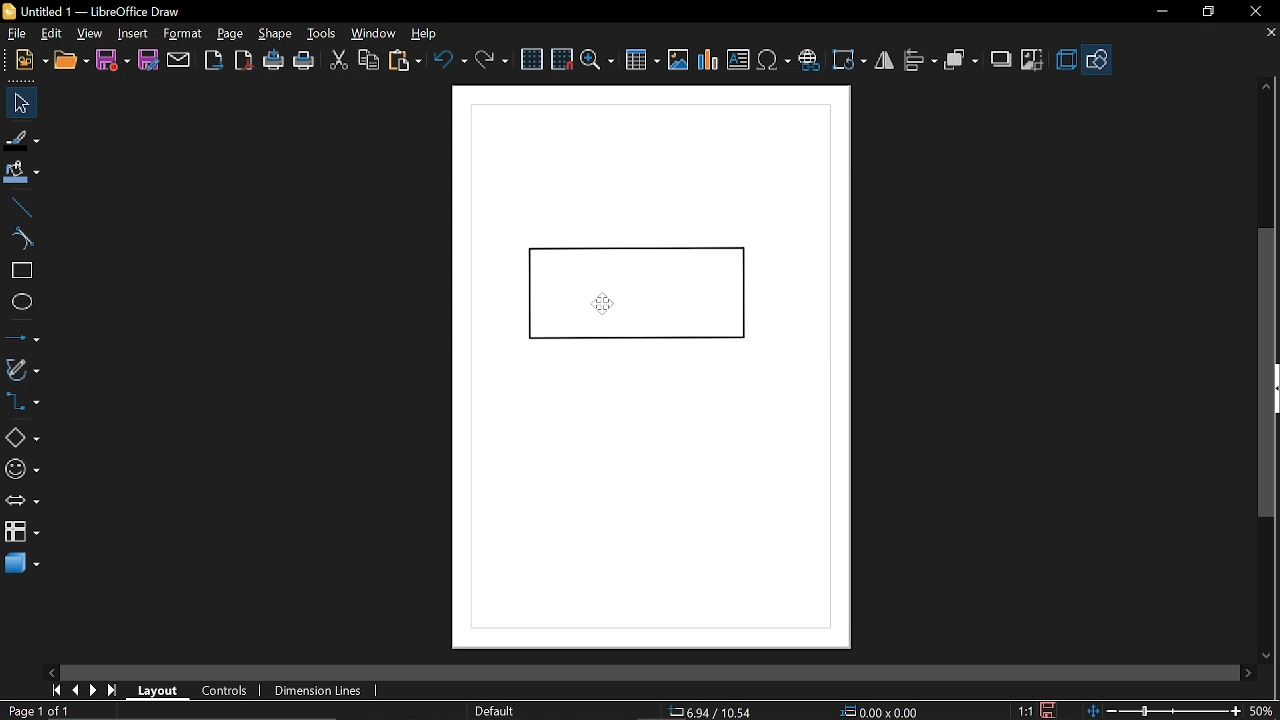 The height and width of the screenshot is (720, 1280). I want to click on Insert table, so click(642, 60).